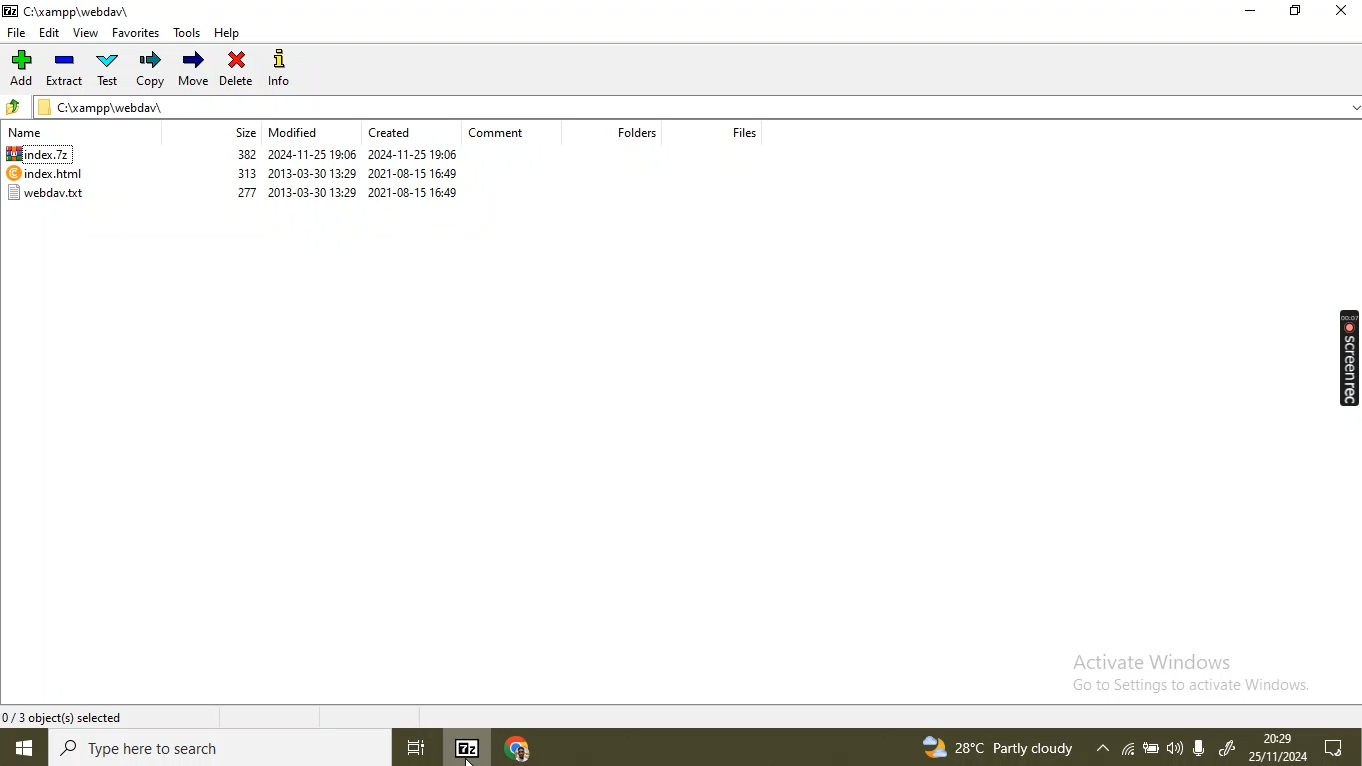 The width and height of the screenshot is (1362, 766). What do you see at coordinates (419, 195) in the screenshot?
I see `2021-08-15 16:49` at bounding box center [419, 195].